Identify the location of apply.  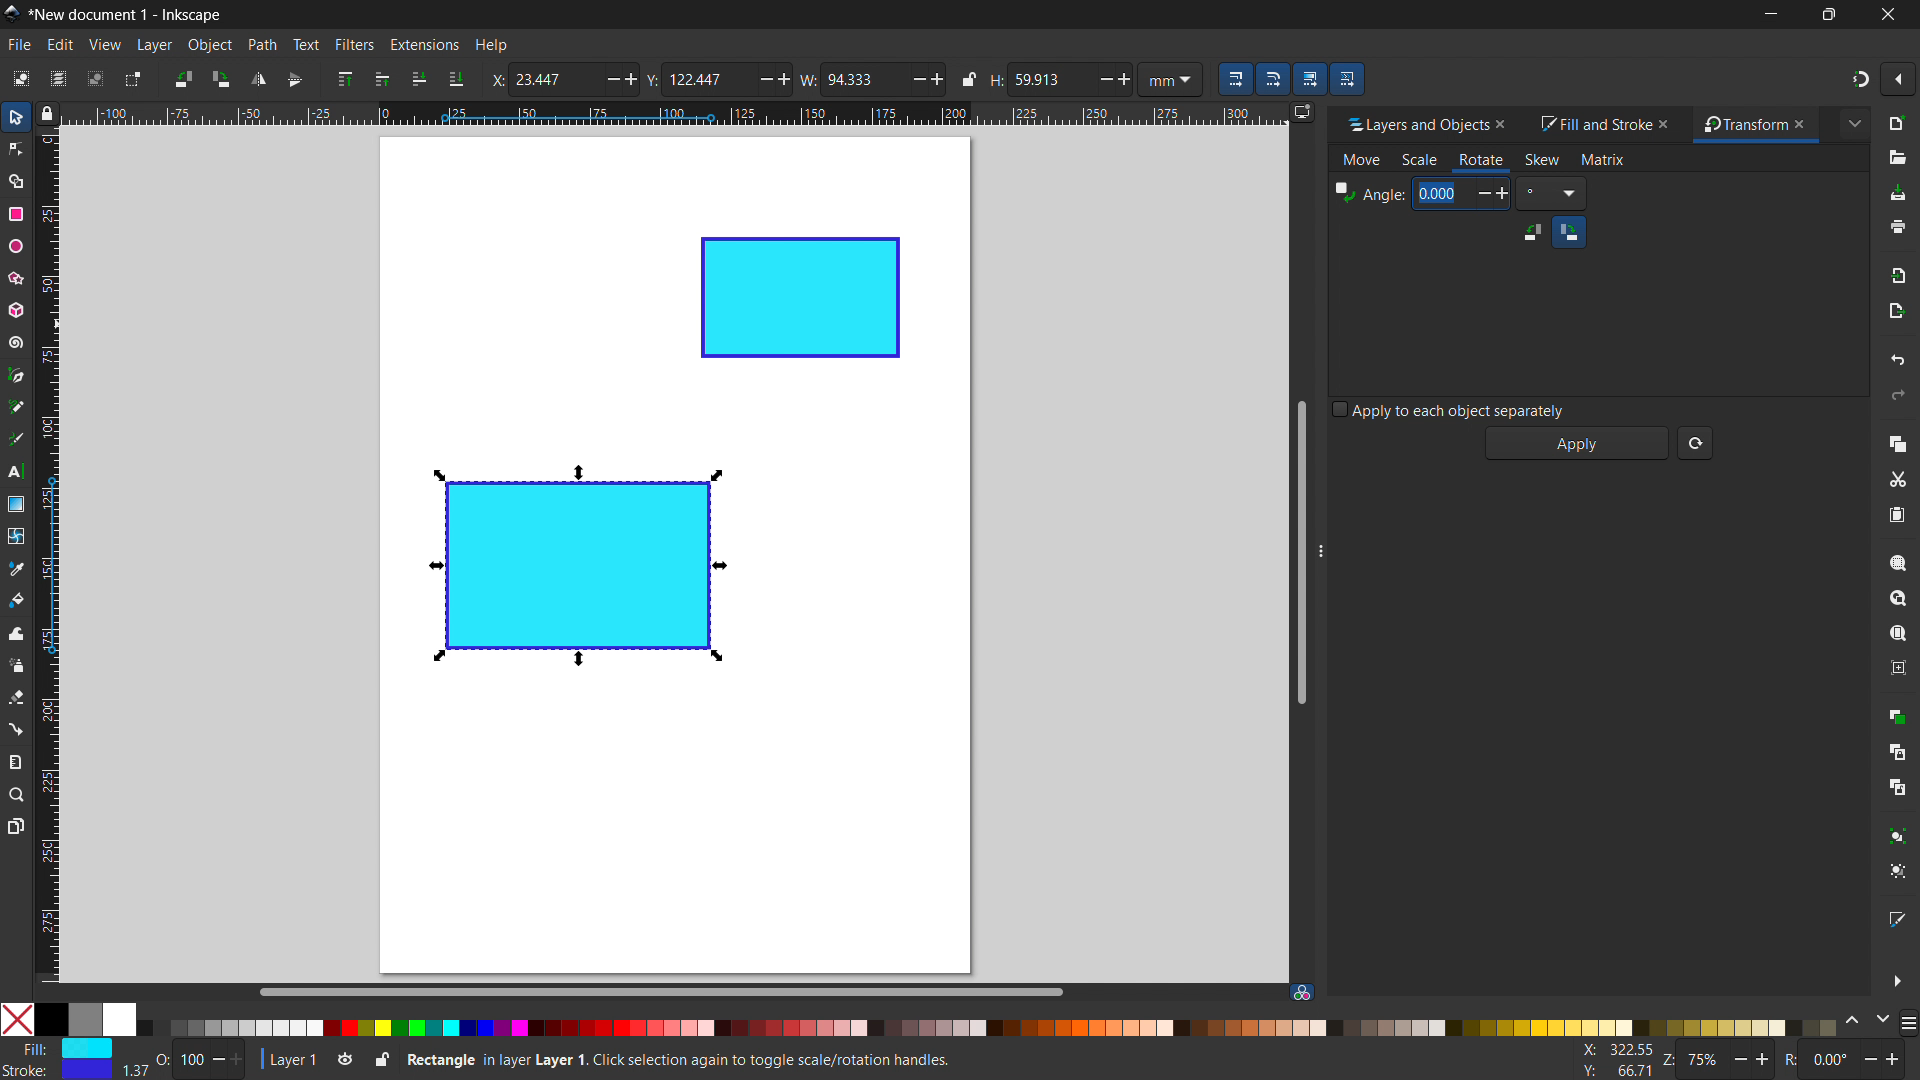
(1579, 444).